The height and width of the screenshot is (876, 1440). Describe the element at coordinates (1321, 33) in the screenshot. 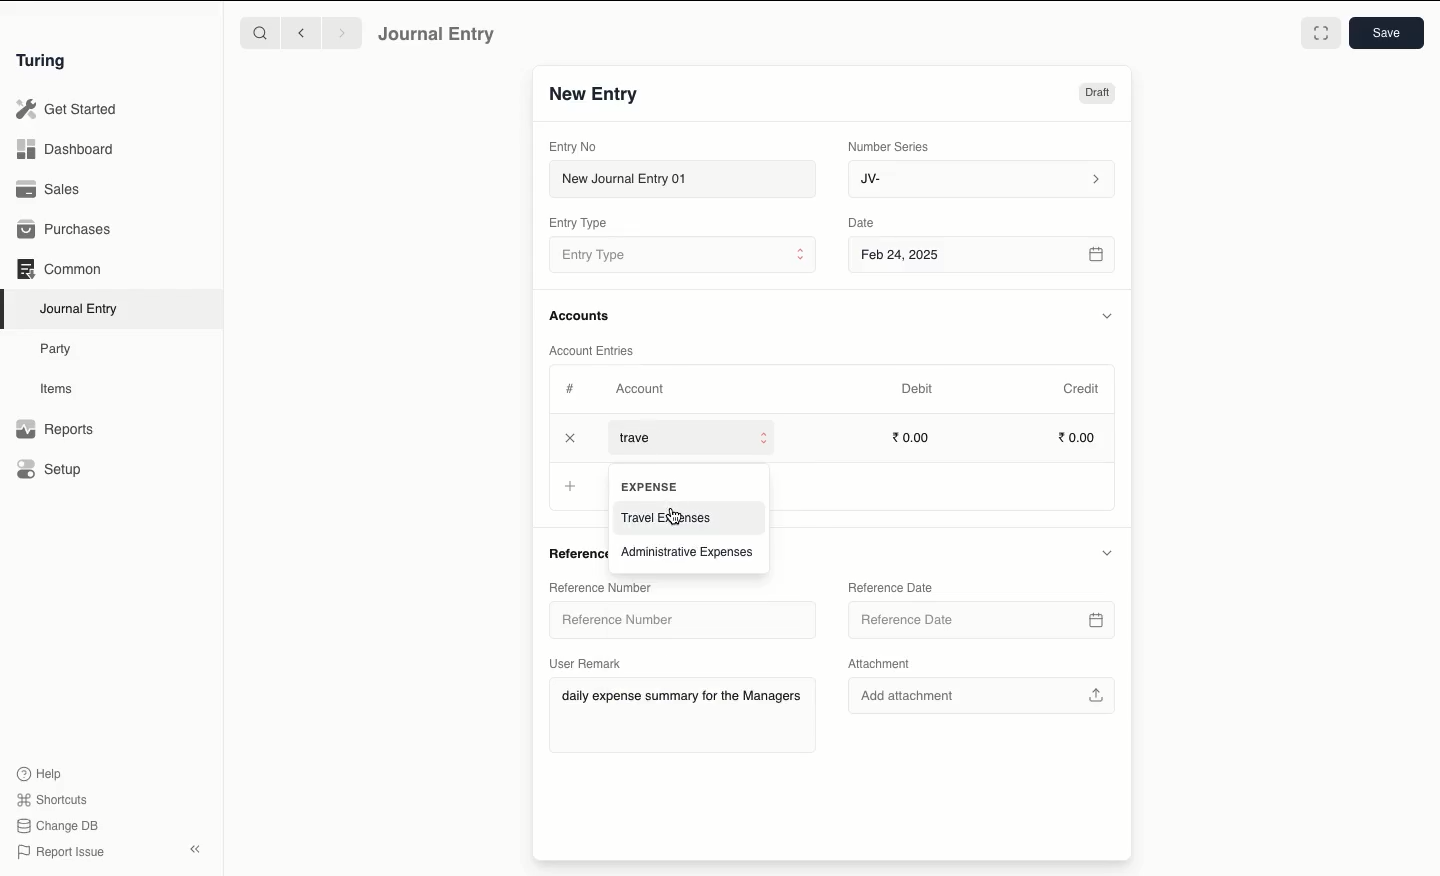

I see `Toggle between form and full width` at that location.